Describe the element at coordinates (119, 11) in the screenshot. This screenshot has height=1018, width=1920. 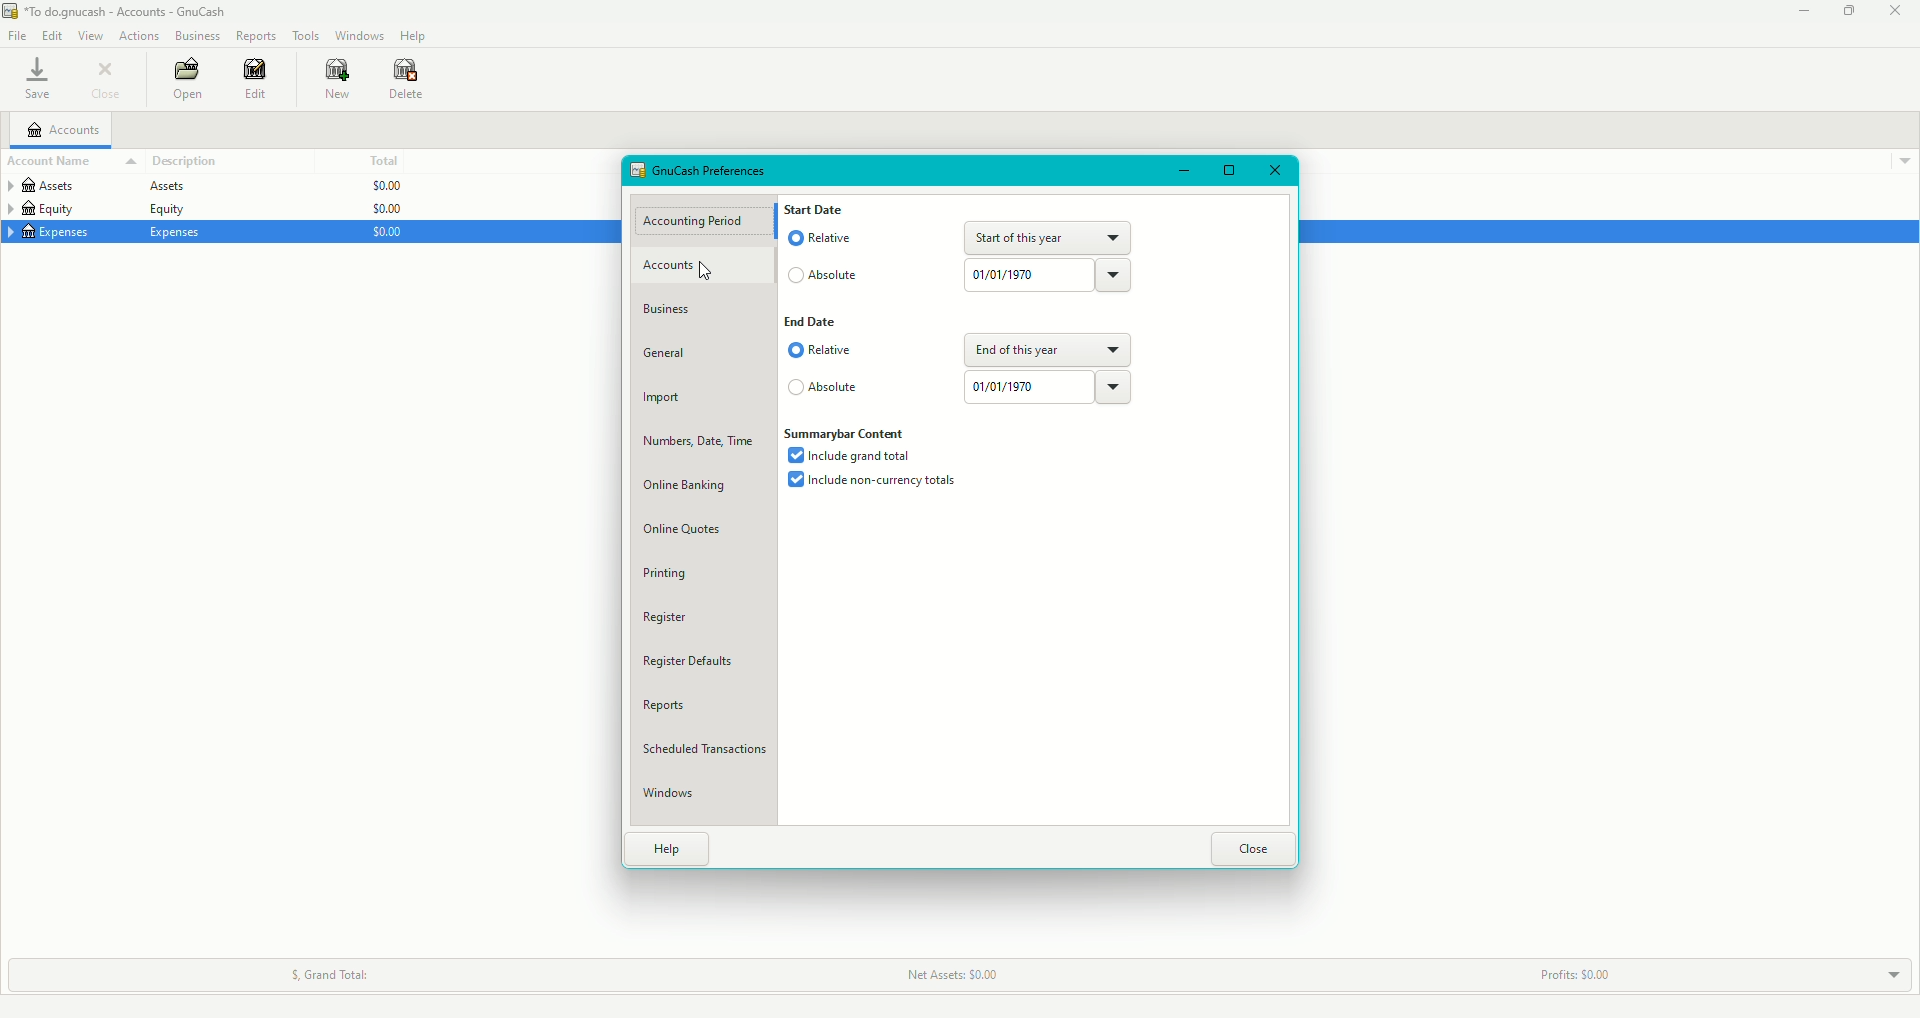
I see `GnuCash` at that location.